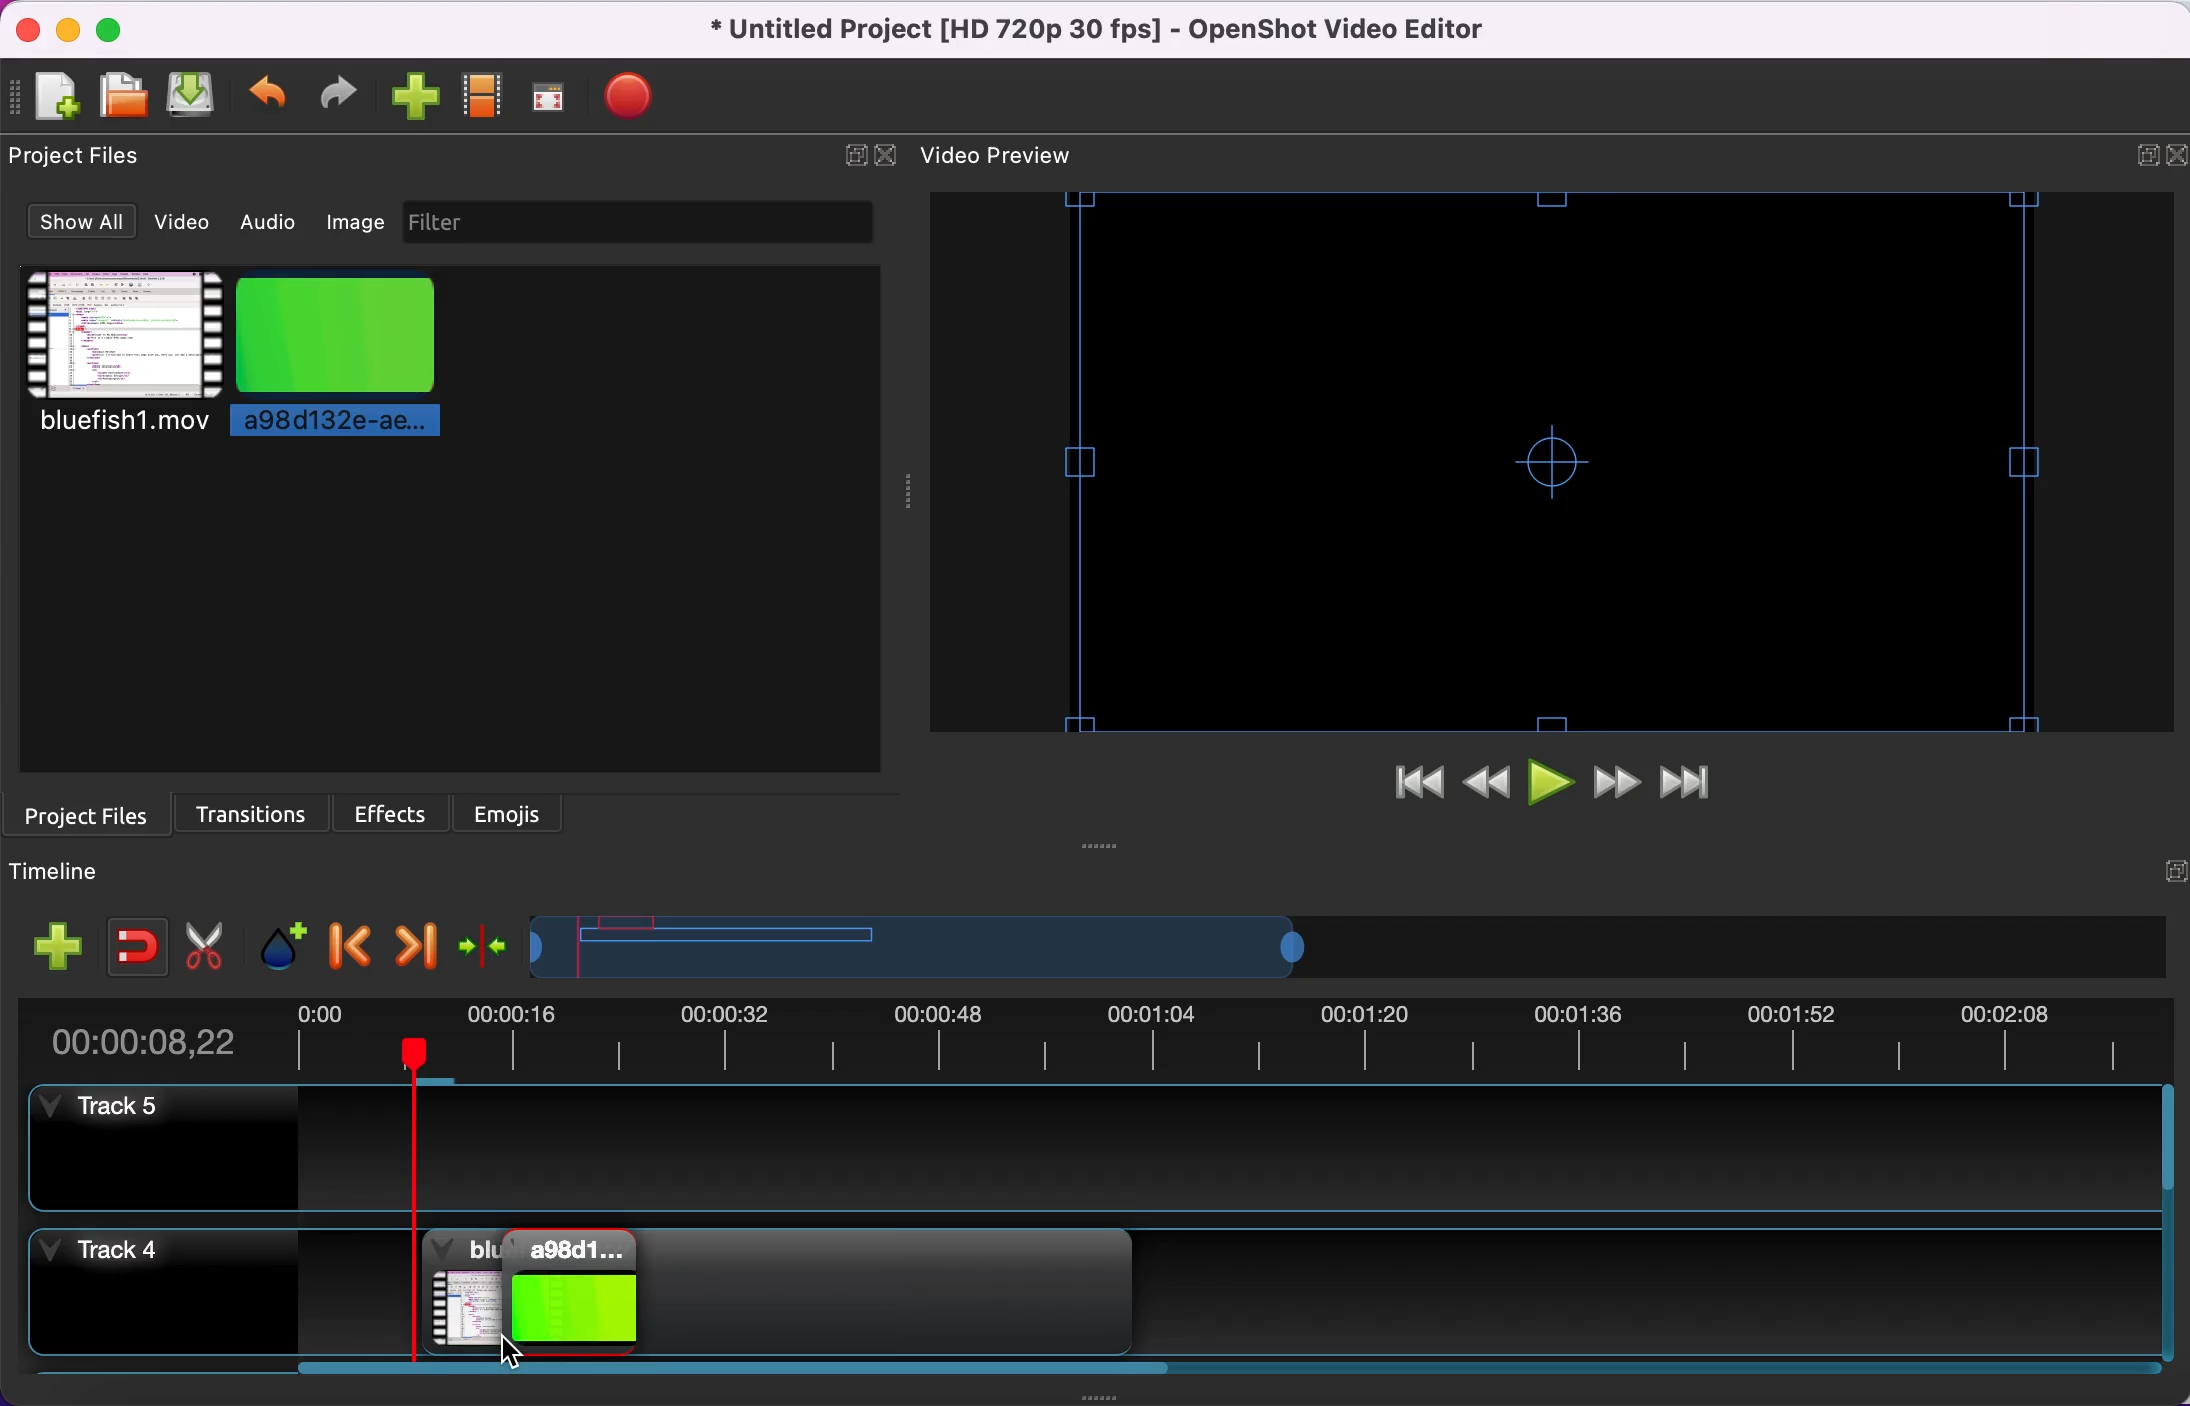 Image resolution: width=2190 pixels, height=1406 pixels. Describe the element at coordinates (1106, 1148) in the screenshot. I see `track 5` at that location.